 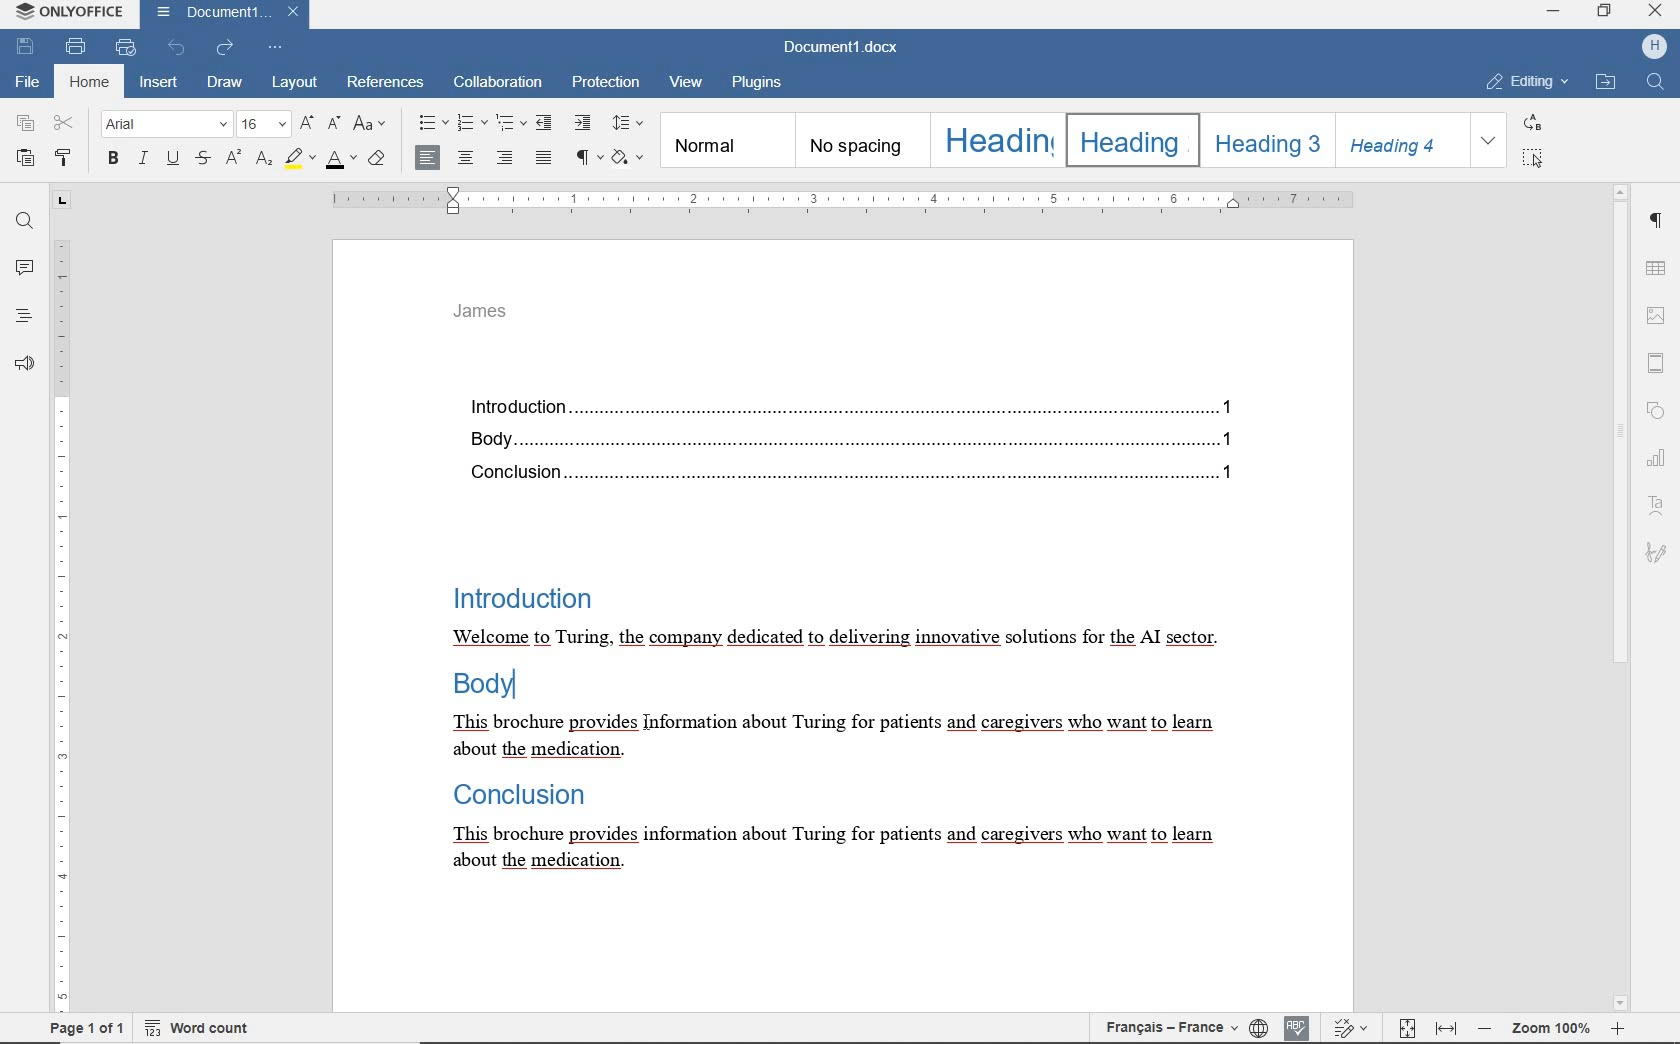 I want to click on NO SPACING, so click(x=859, y=139).